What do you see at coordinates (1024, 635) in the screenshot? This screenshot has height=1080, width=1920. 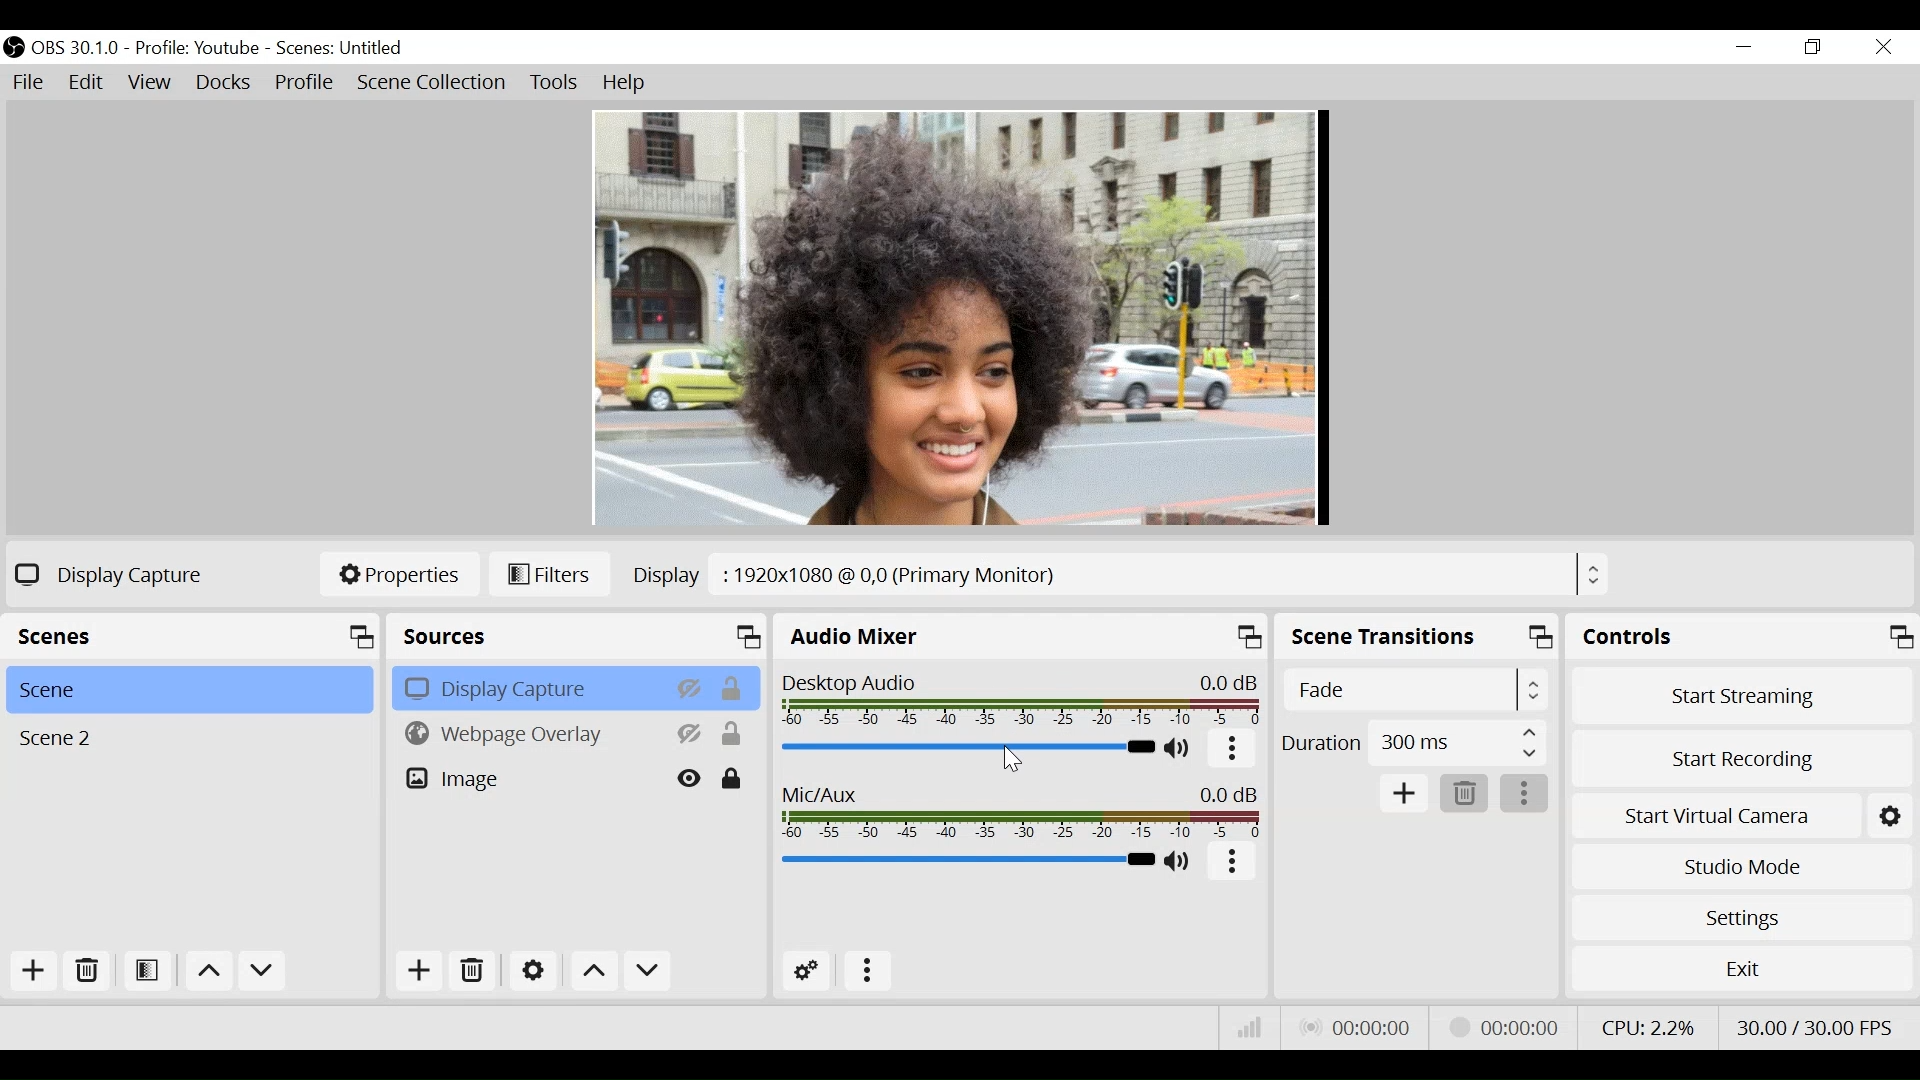 I see `Audio Mixer` at bounding box center [1024, 635].